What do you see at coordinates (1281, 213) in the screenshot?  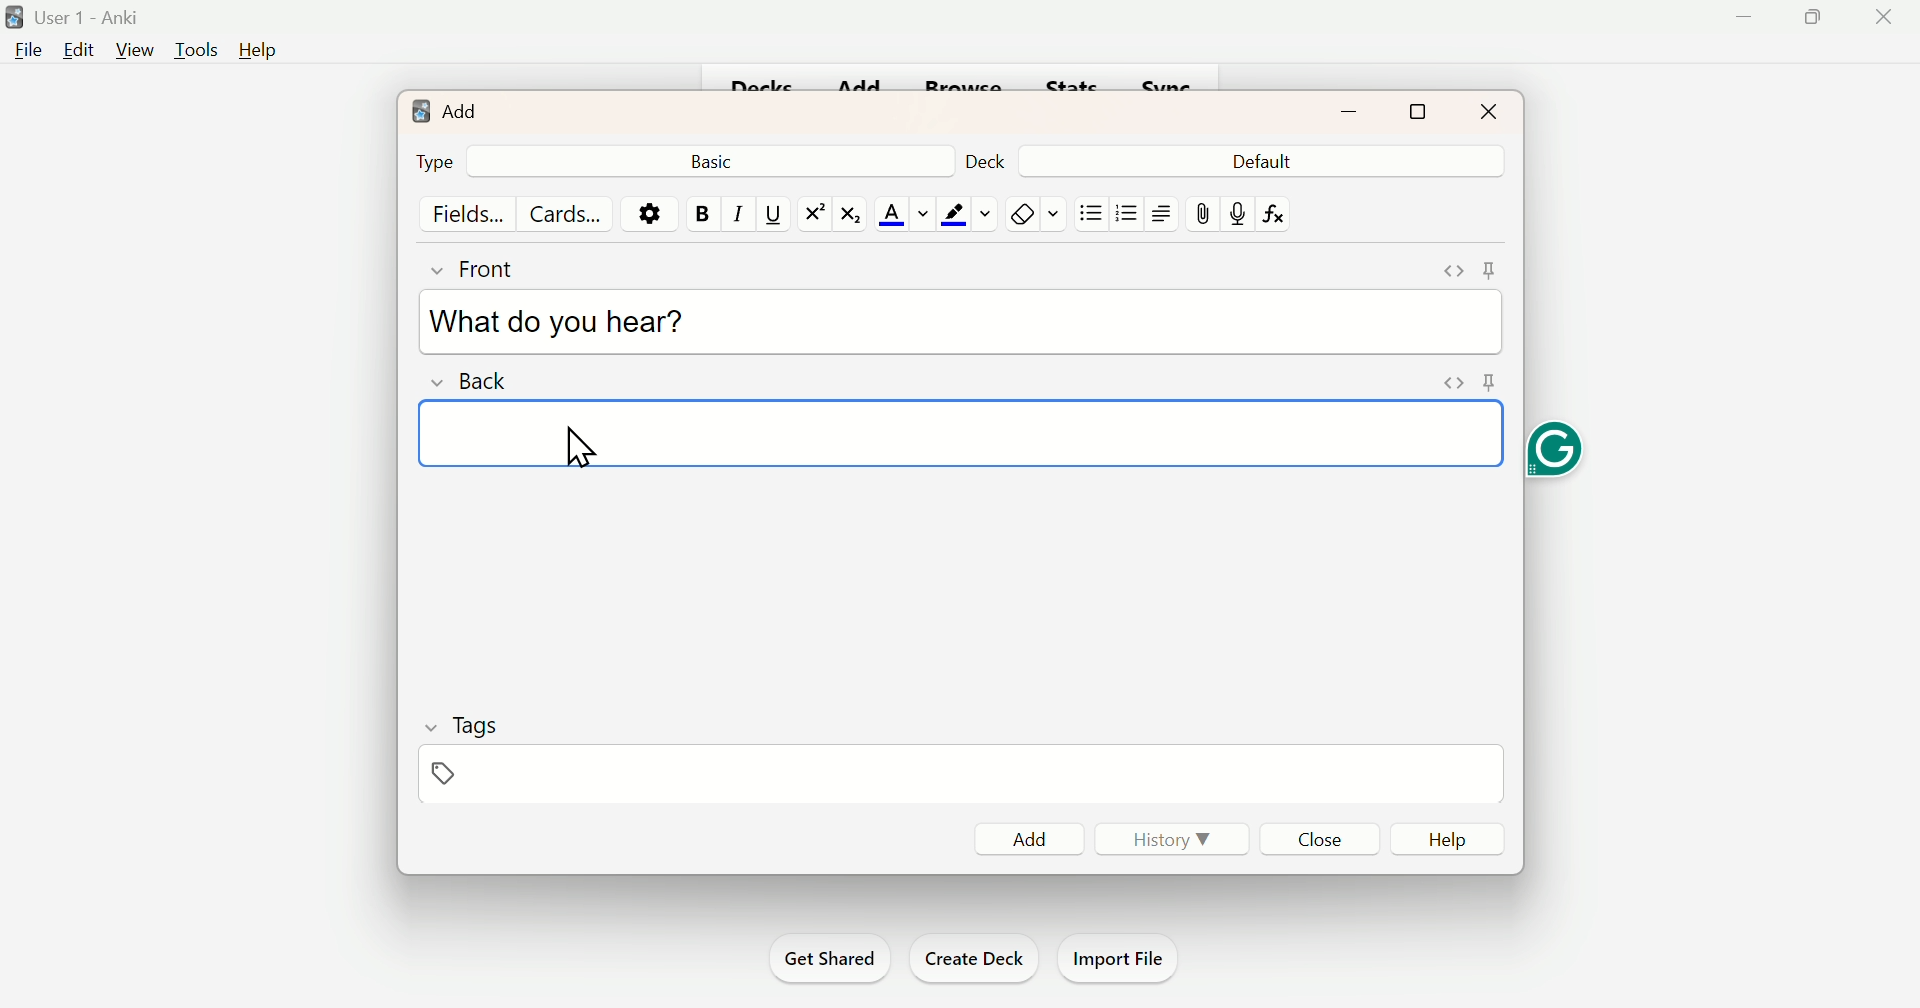 I see `fx` at bounding box center [1281, 213].